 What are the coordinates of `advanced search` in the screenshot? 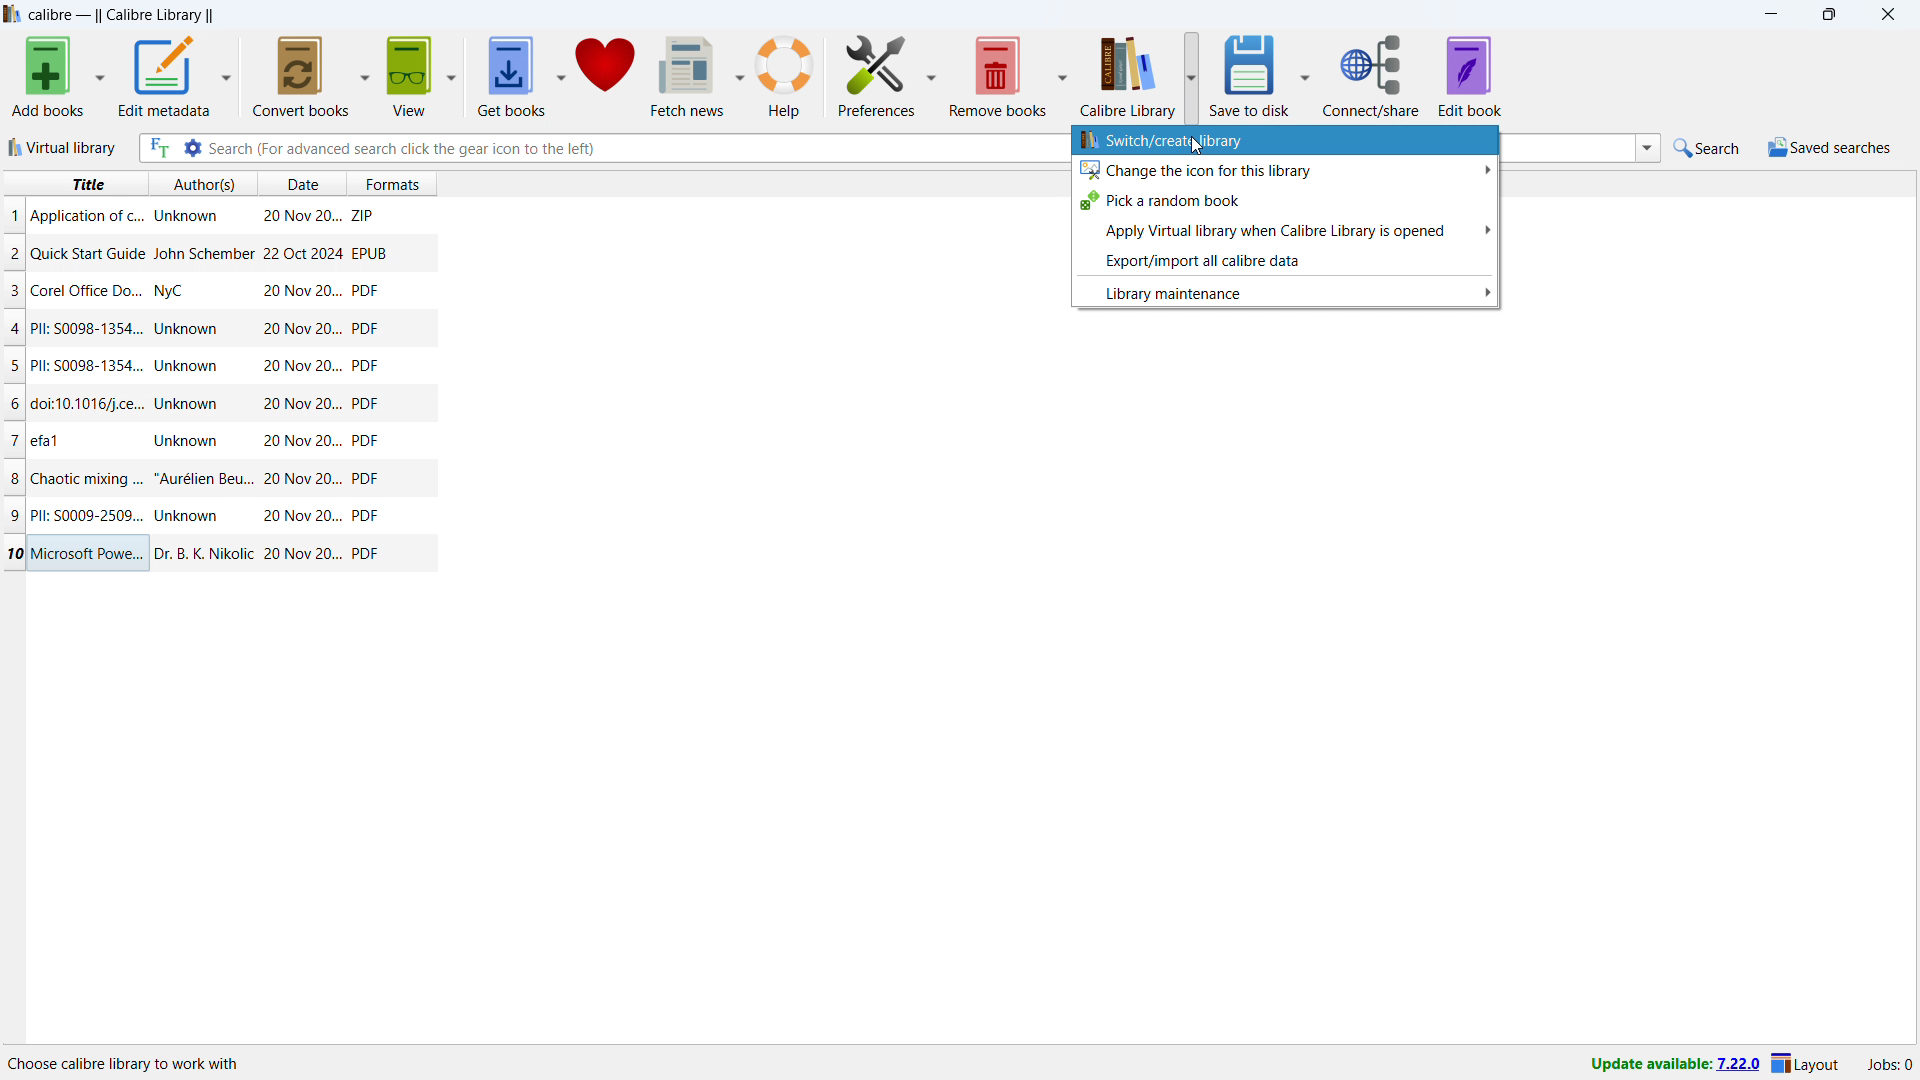 It's located at (191, 148).